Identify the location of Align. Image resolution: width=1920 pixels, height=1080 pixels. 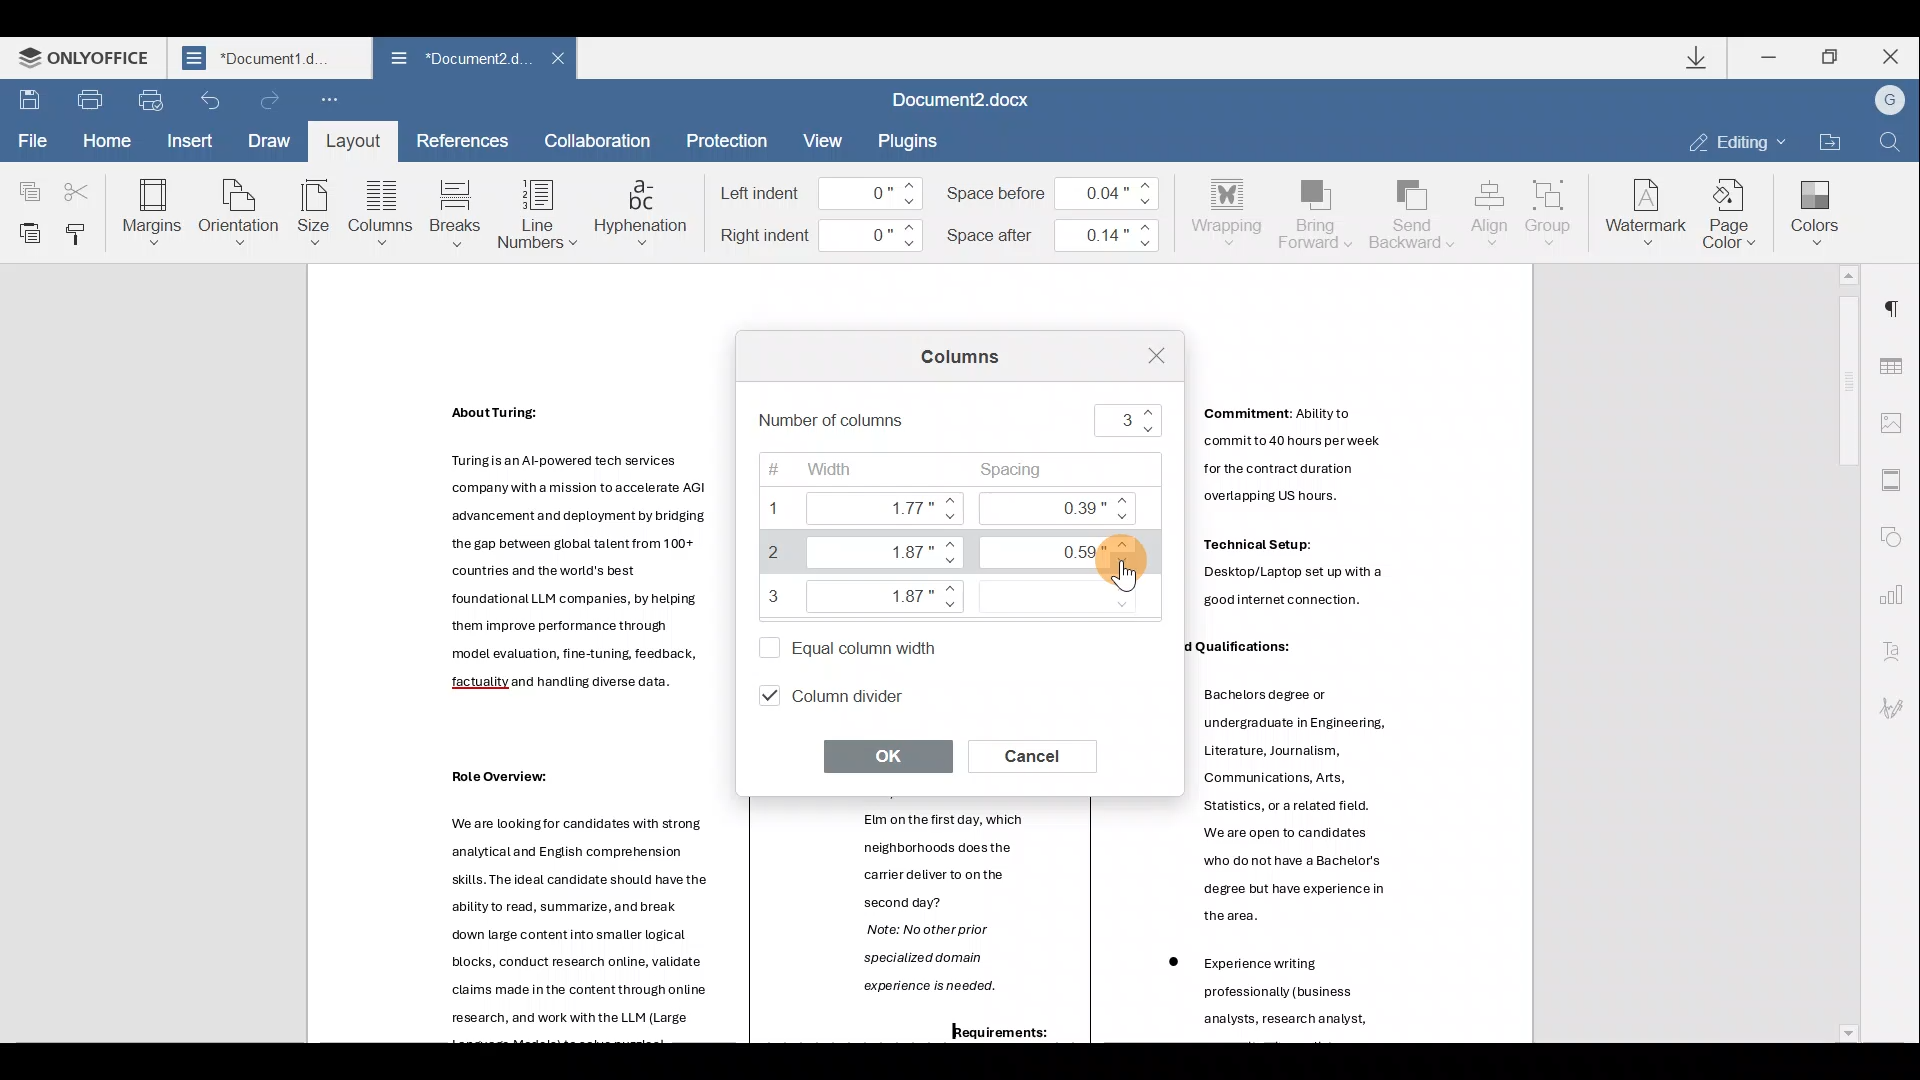
(1490, 211).